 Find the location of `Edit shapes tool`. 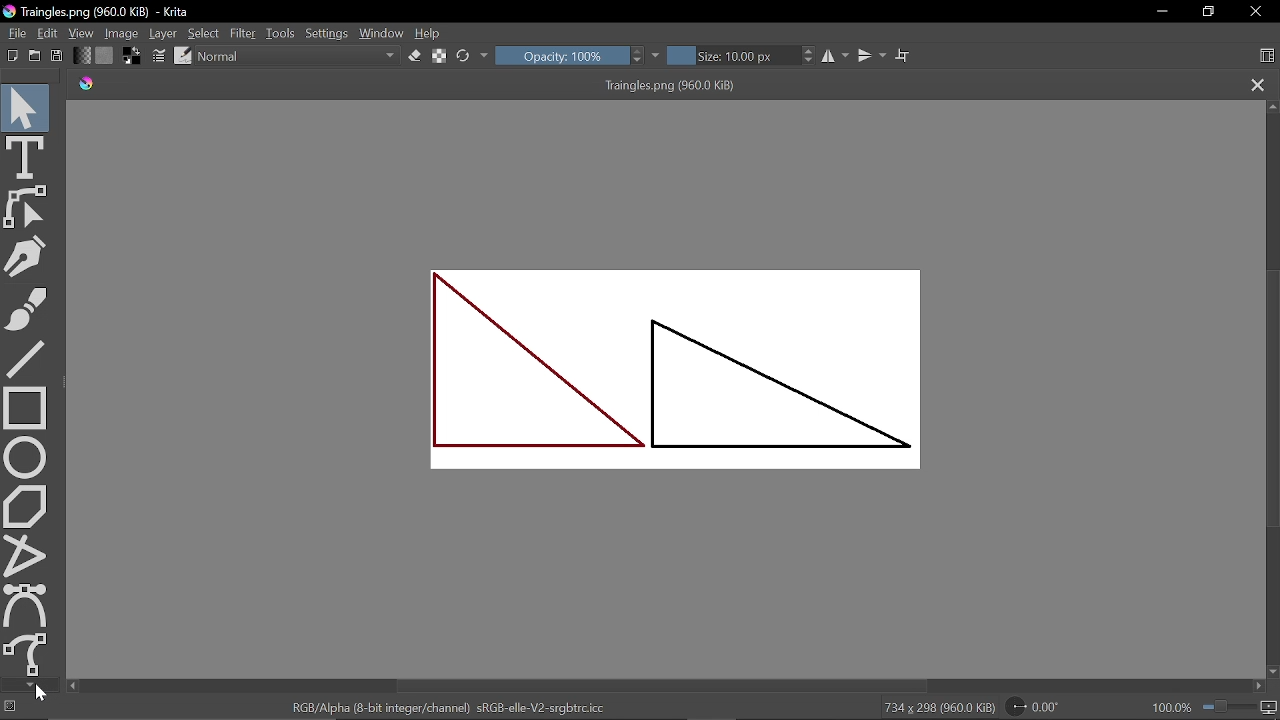

Edit shapes tool is located at coordinates (28, 207).